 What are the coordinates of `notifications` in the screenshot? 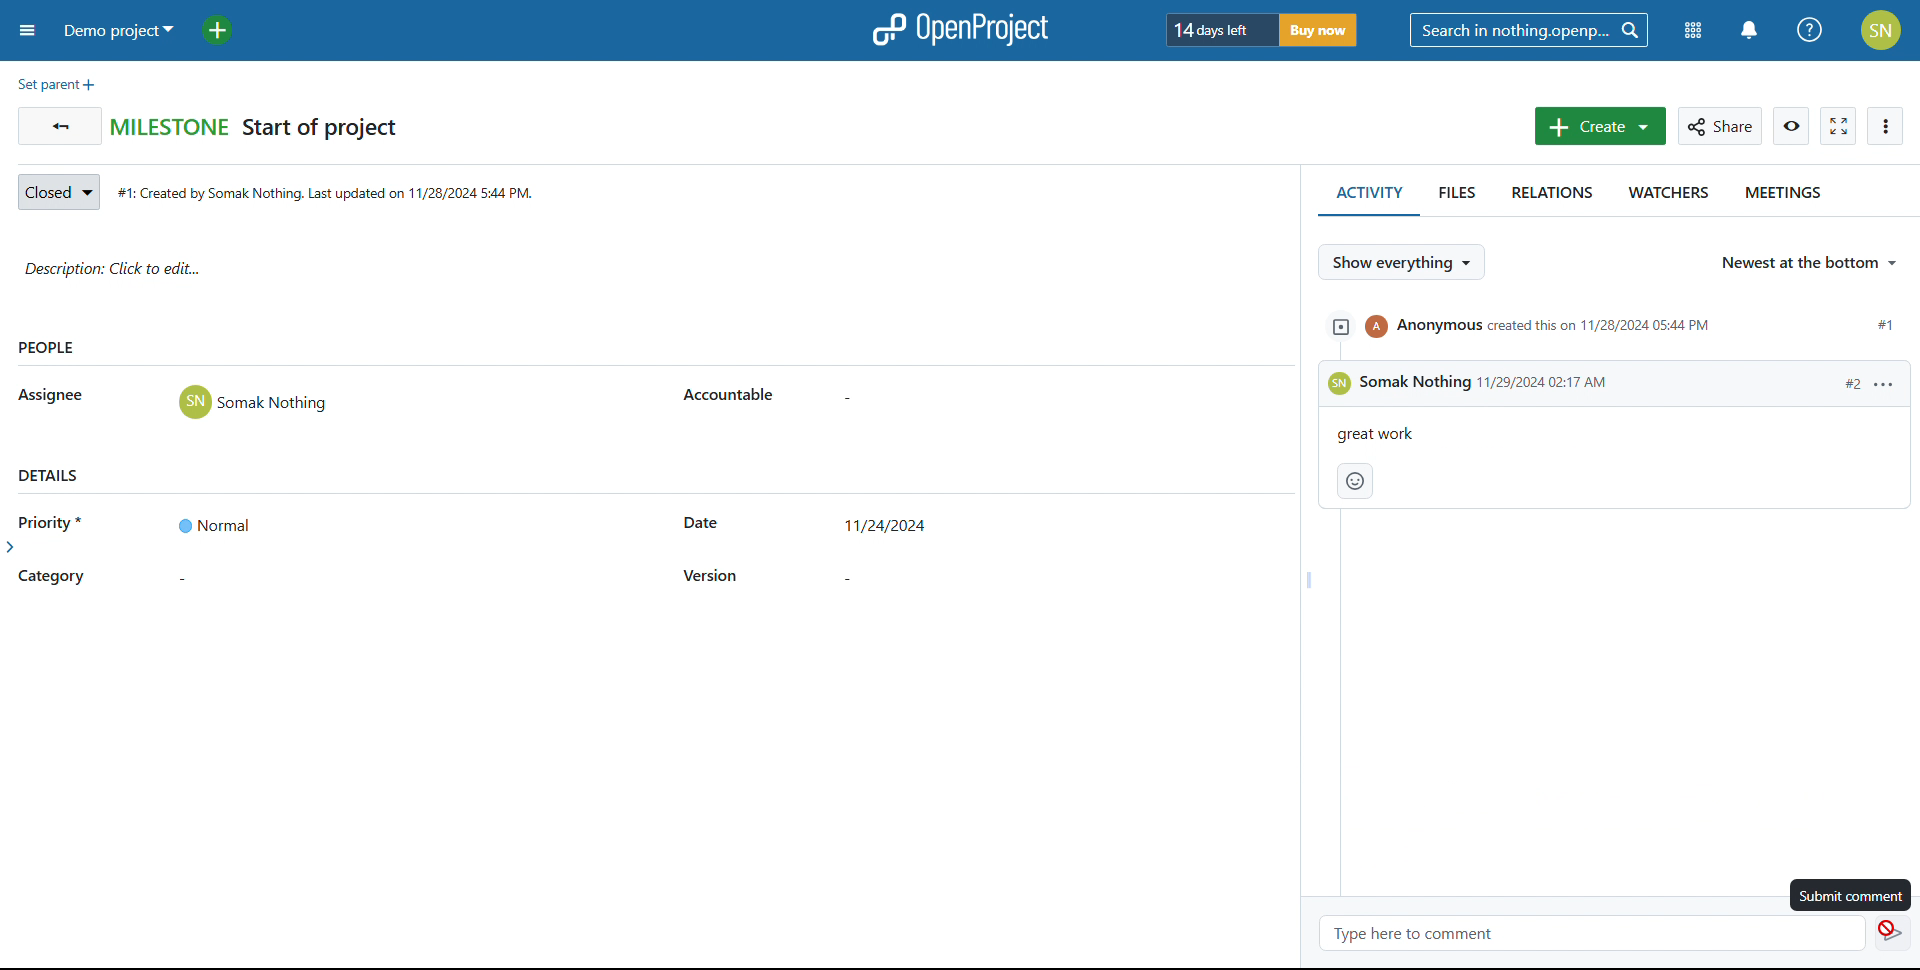 It's located at (1750, 30).